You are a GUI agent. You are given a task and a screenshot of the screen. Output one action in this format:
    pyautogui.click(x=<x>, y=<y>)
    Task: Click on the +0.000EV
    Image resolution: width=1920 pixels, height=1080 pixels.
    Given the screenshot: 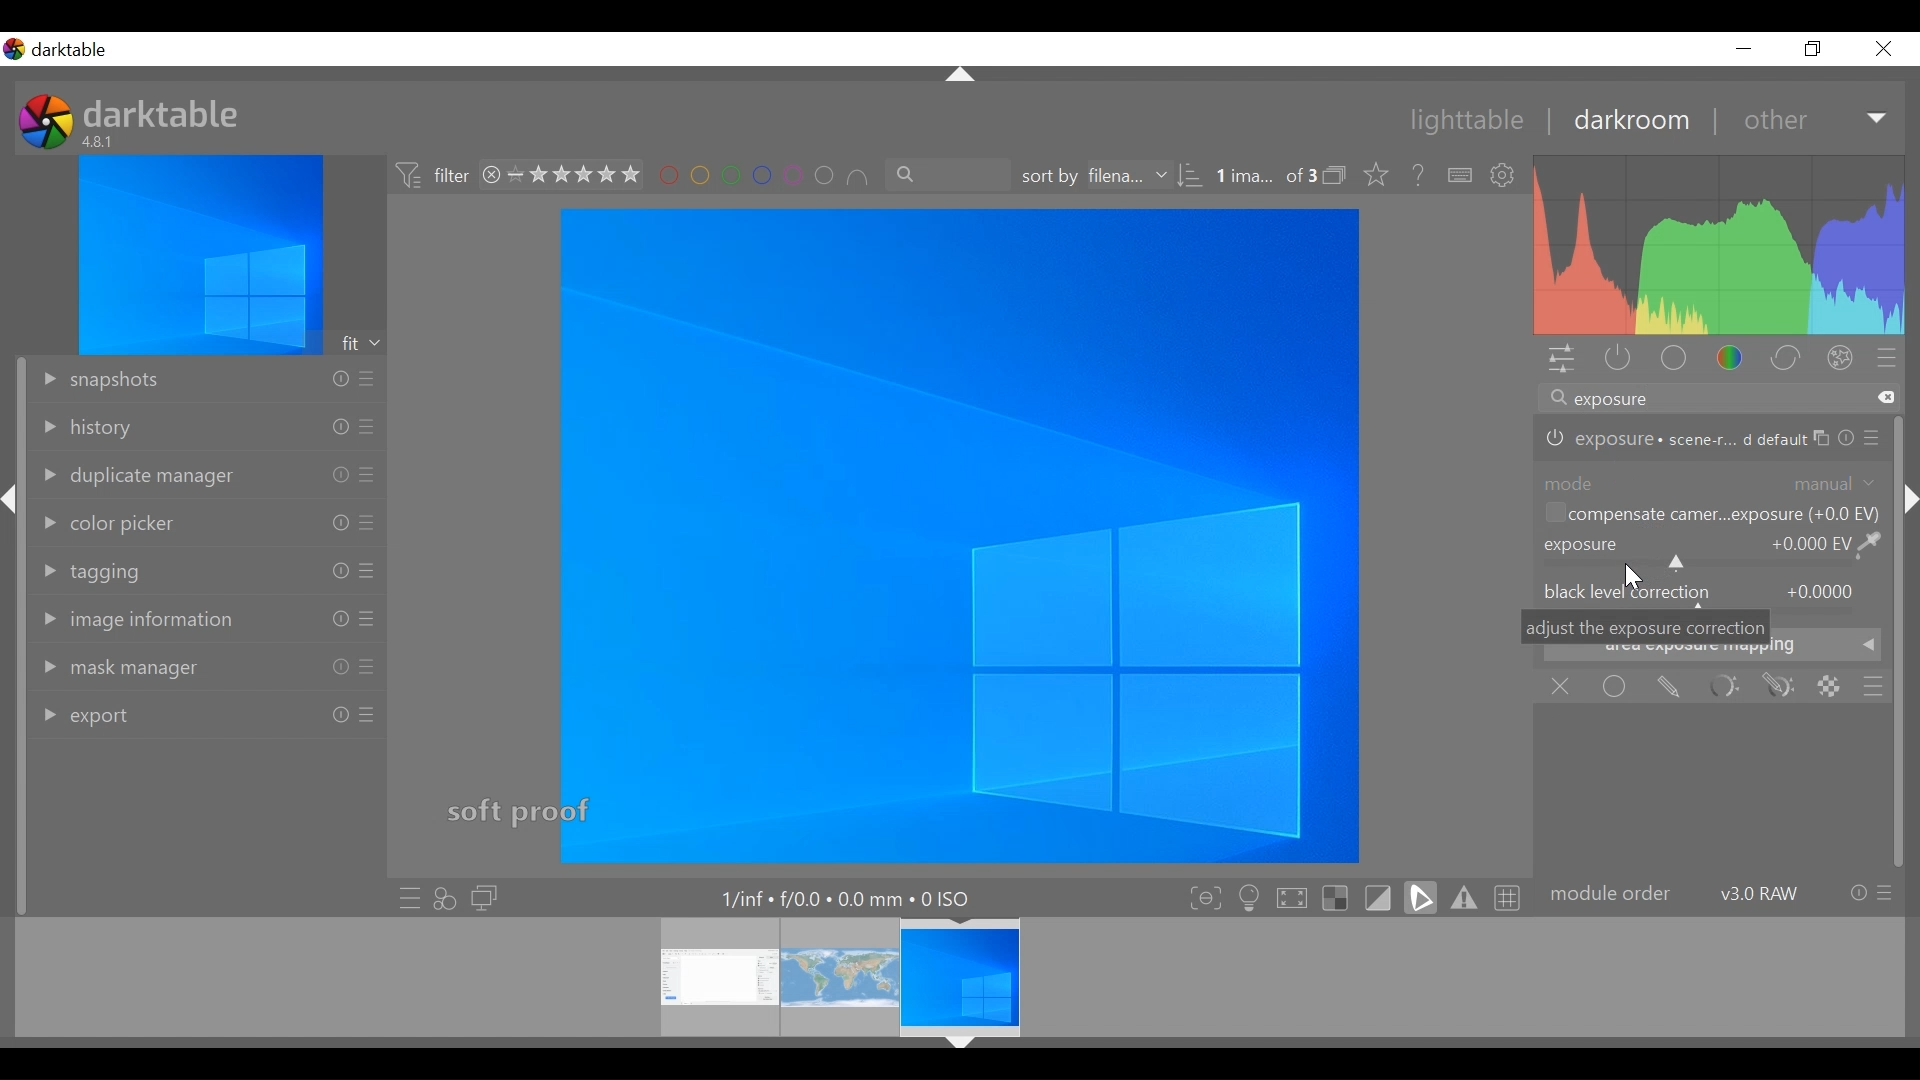 What is the action you would take?
    pyautogui.click(x=1829, y=543)
    